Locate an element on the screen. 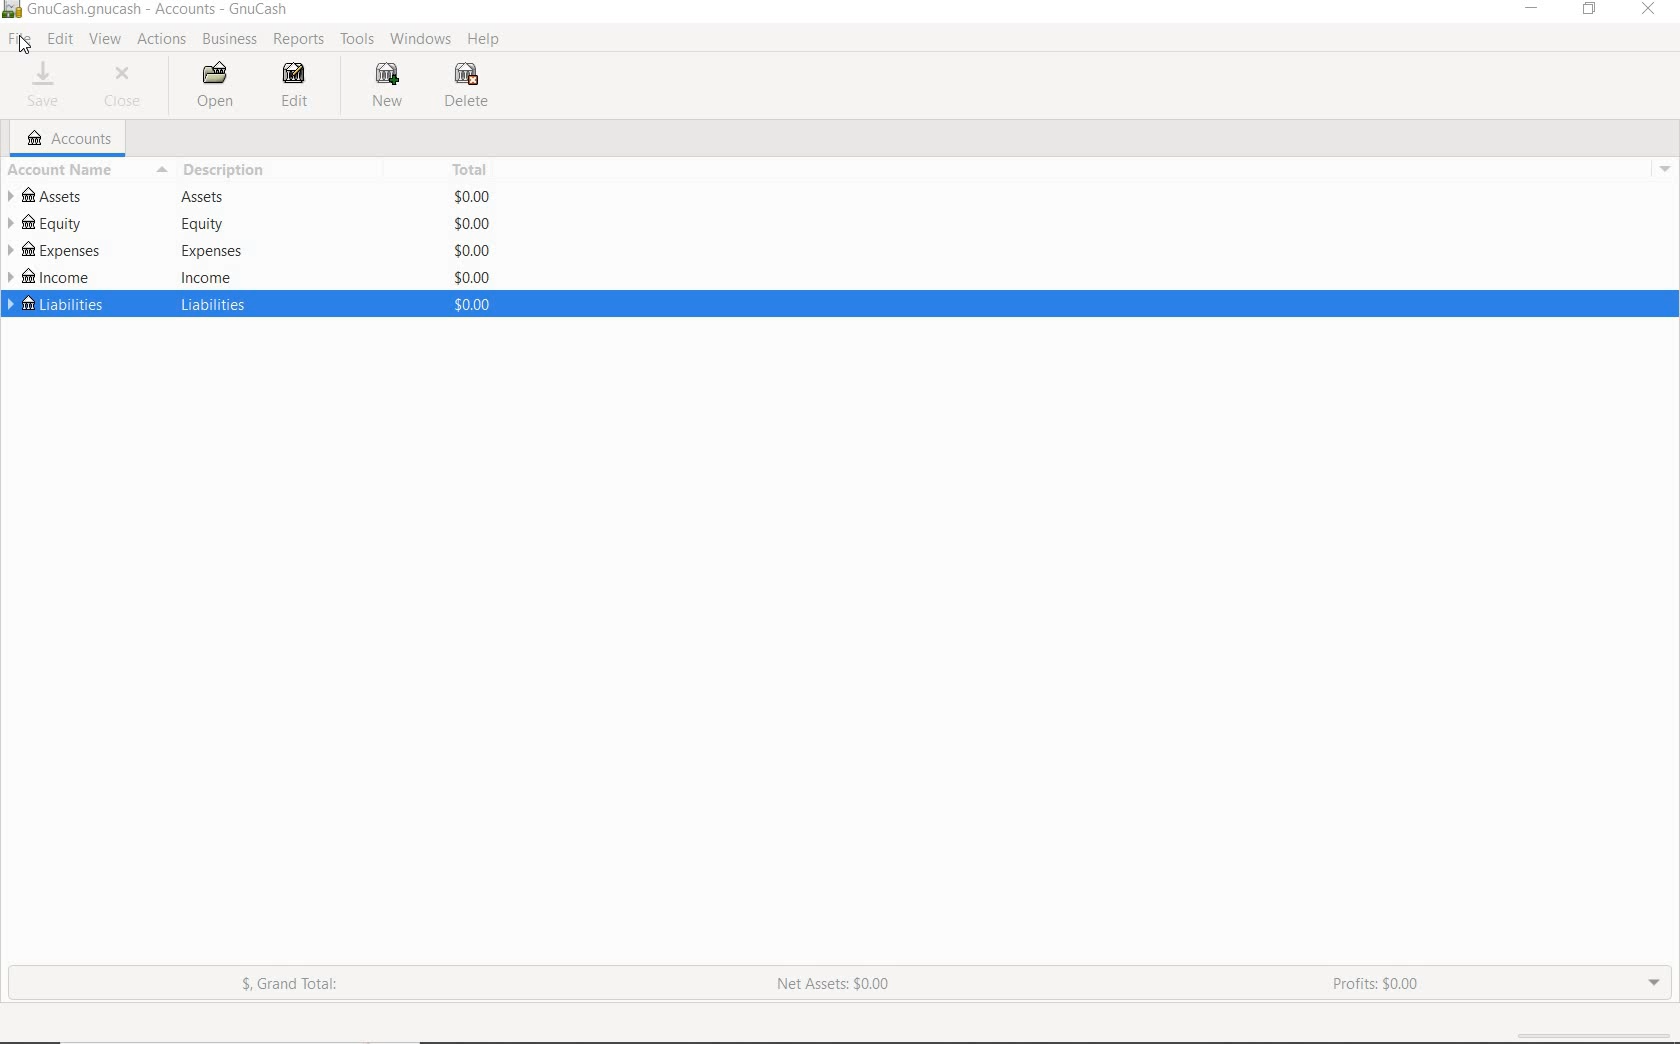 This screenshot has width=1680, height=1044. DELETE is located at coordinates (466, 88).